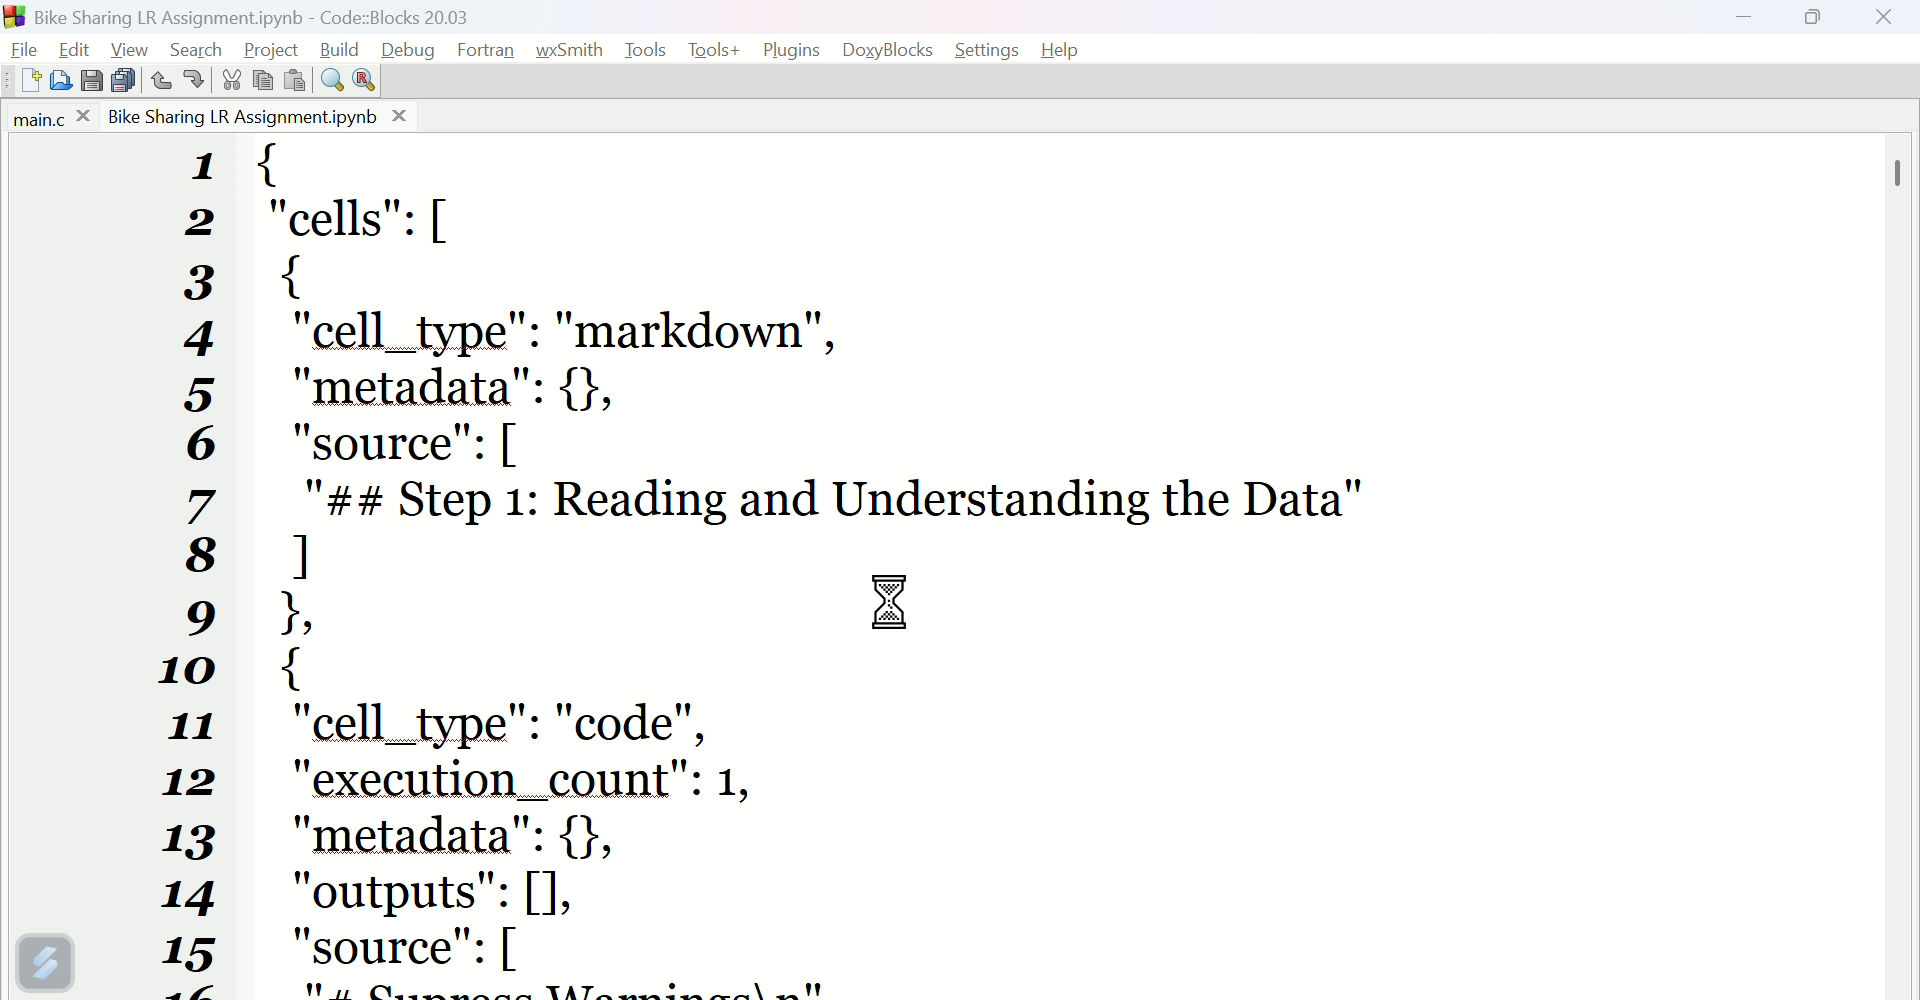  What do you see at coordinates (645, 50) in the screenshot?
I see `Tools` at bounding box center [645, 50].